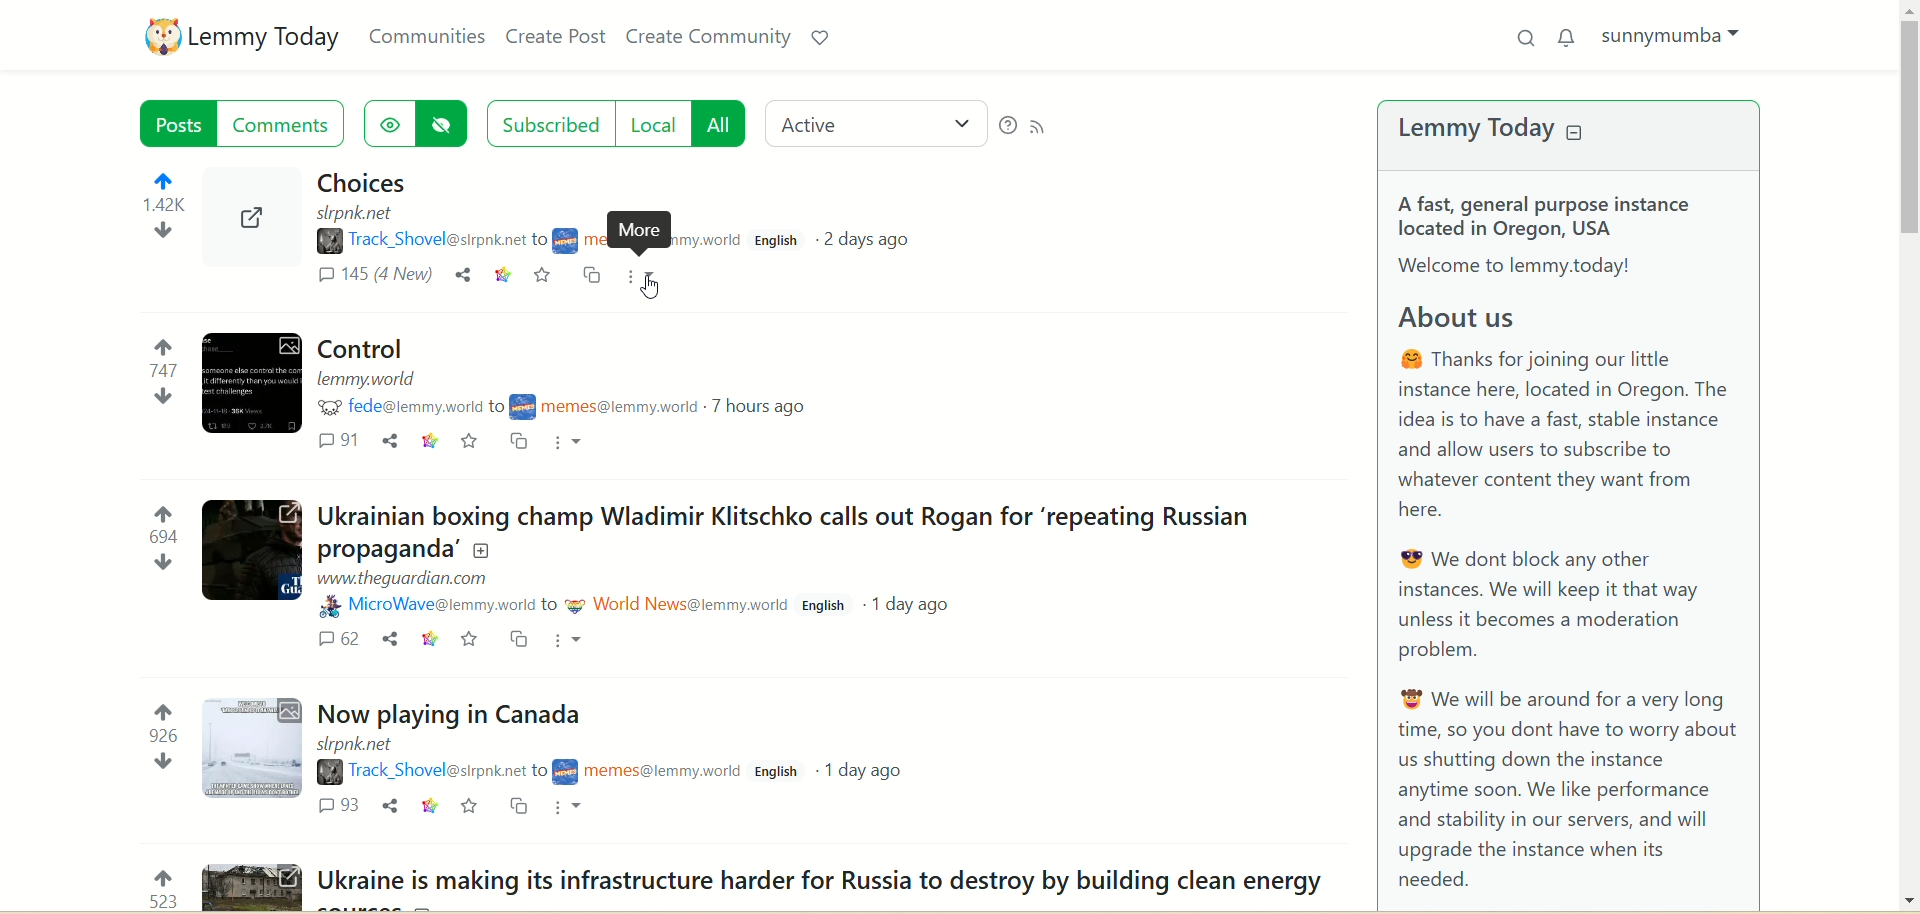 This screenshot has height=914, width=1920. What do you see at coordinates (445, 125) in the screenshot?
I see `hide hidden posts` at bounding box center [445, 125].